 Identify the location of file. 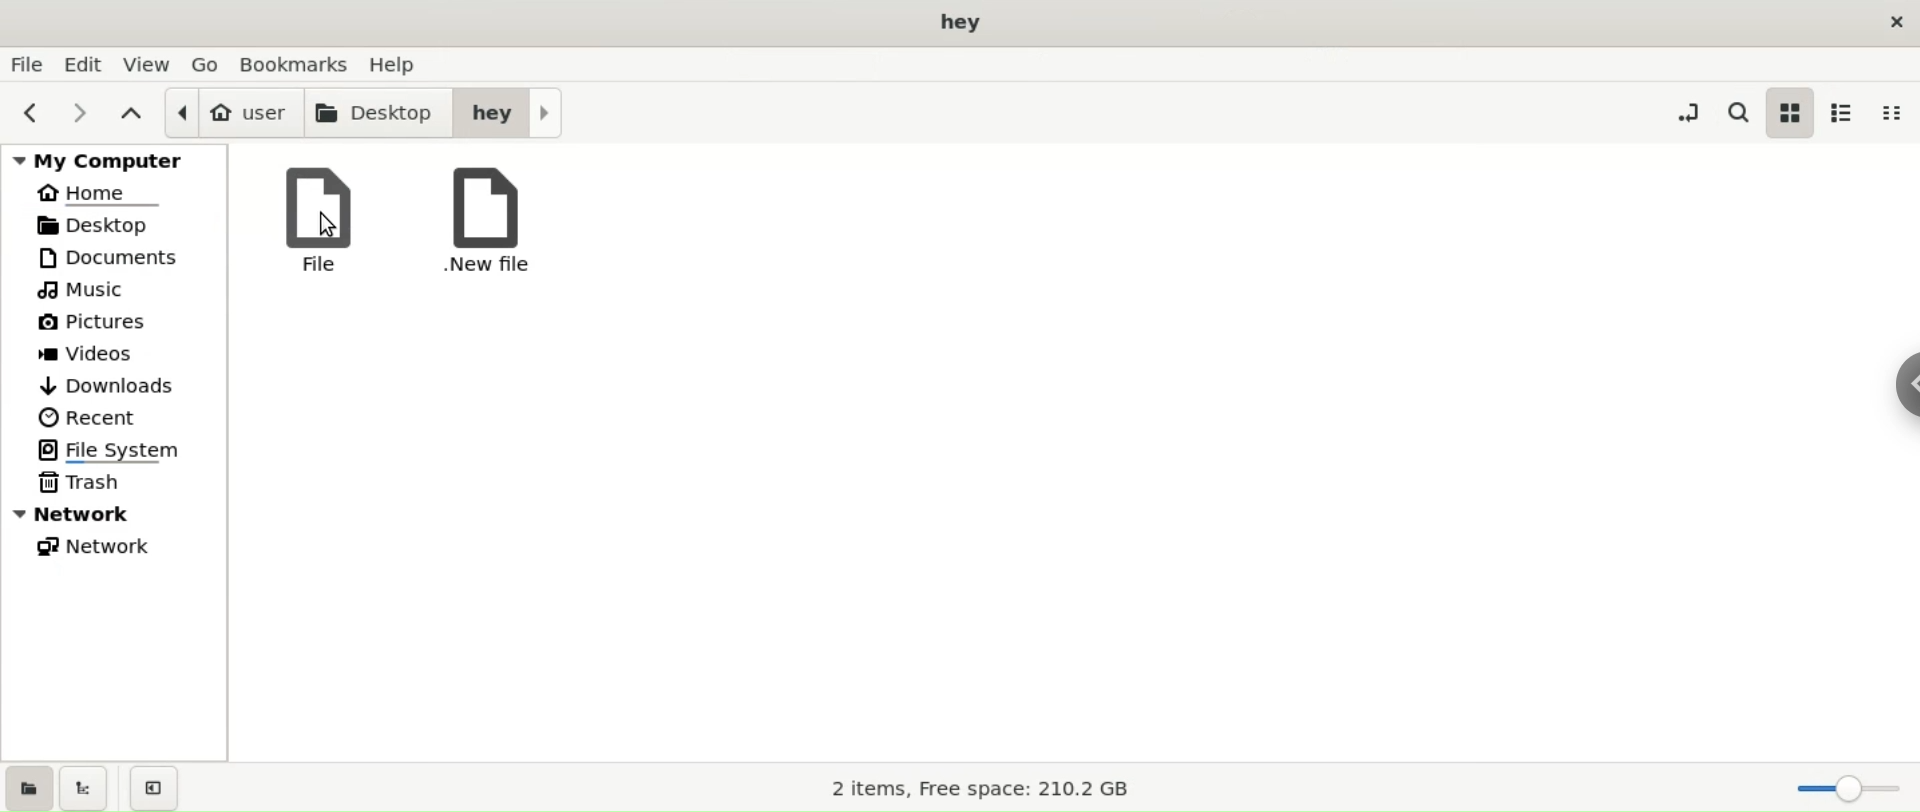
(313, 218).